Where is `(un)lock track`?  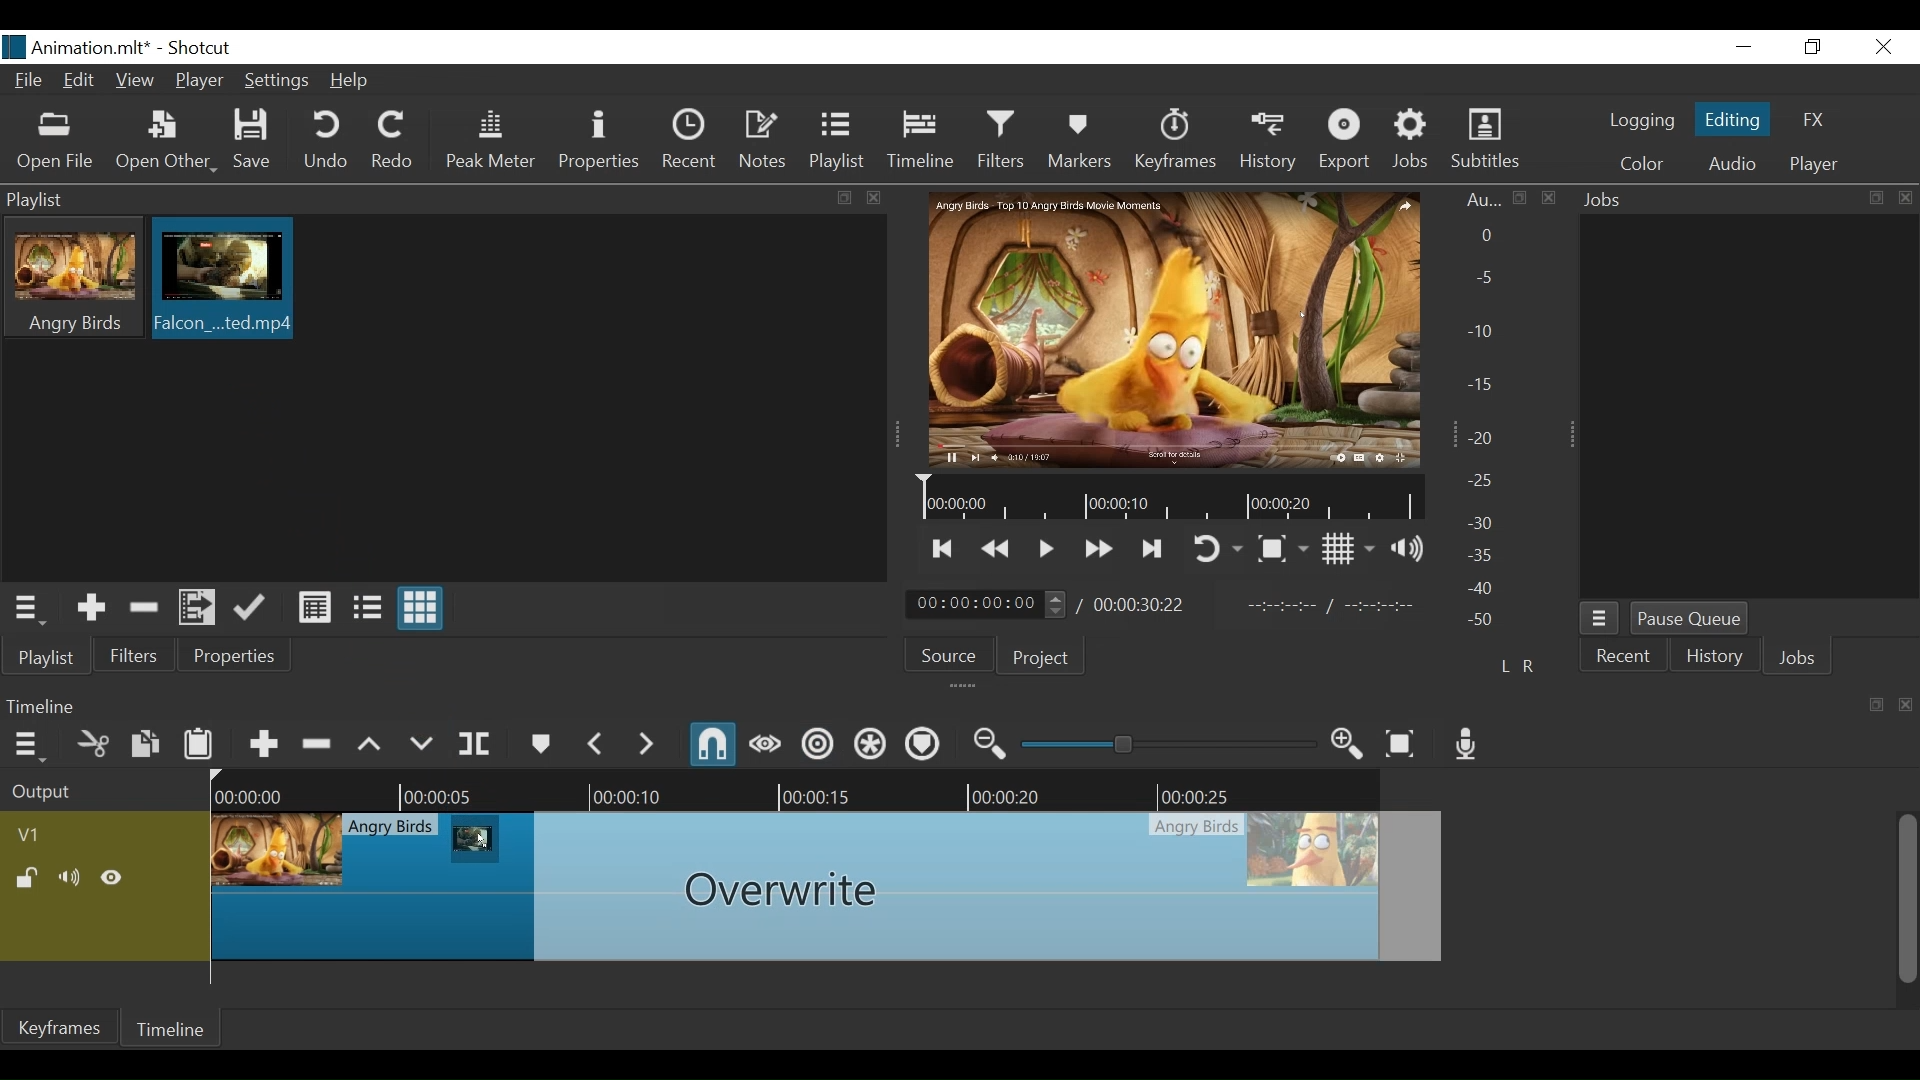 (un)lock track is located at coordinates (28, 878).